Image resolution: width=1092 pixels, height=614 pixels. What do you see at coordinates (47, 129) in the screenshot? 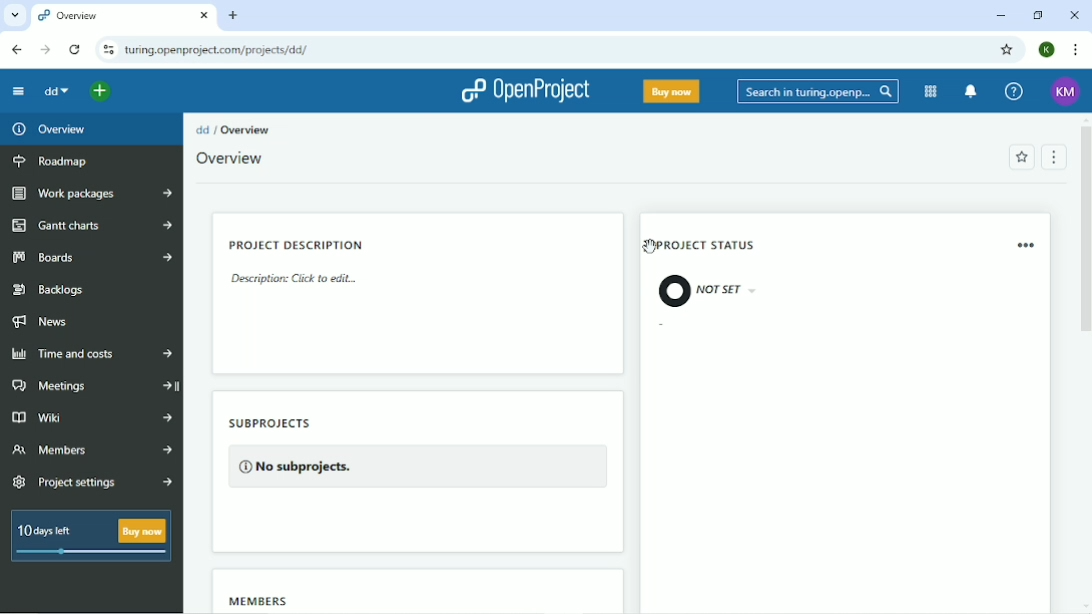
I see `Overview` at bounding box center [47, 129].